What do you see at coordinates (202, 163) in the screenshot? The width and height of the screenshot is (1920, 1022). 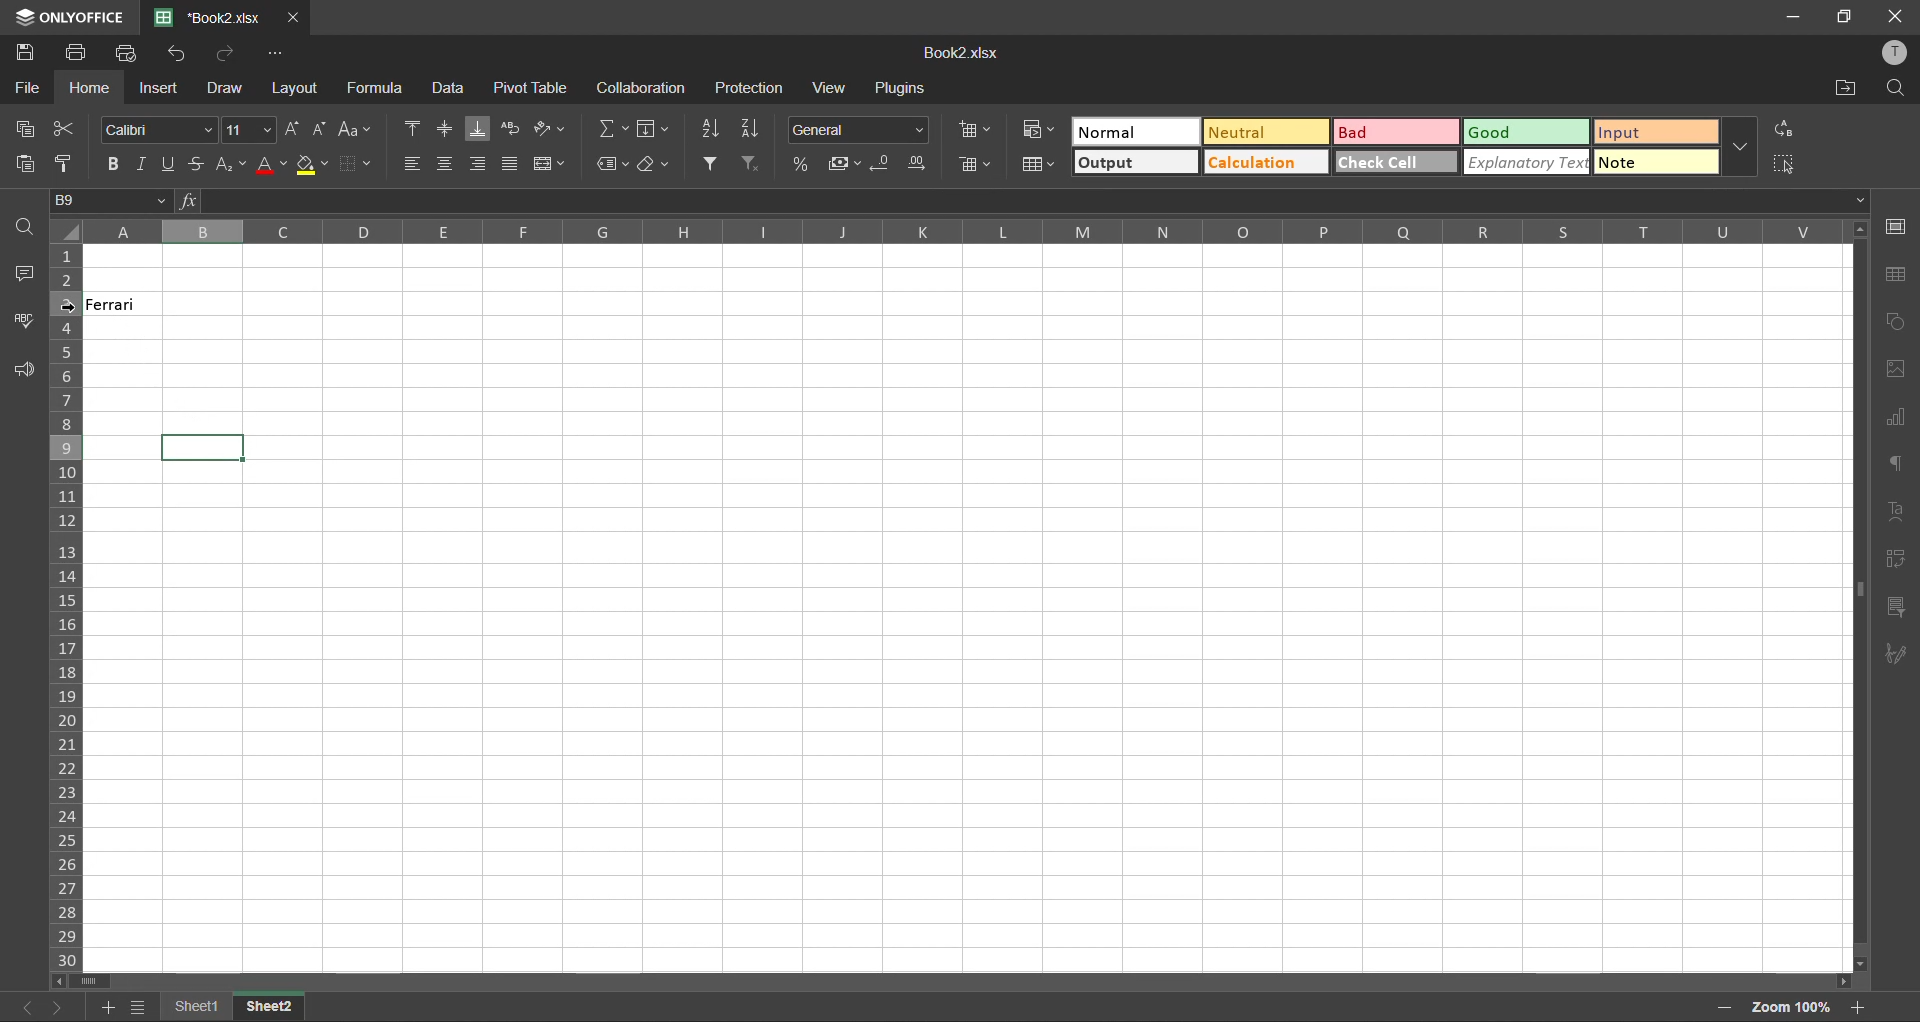 I see `strikethrough` at bounding box center [202, 163].